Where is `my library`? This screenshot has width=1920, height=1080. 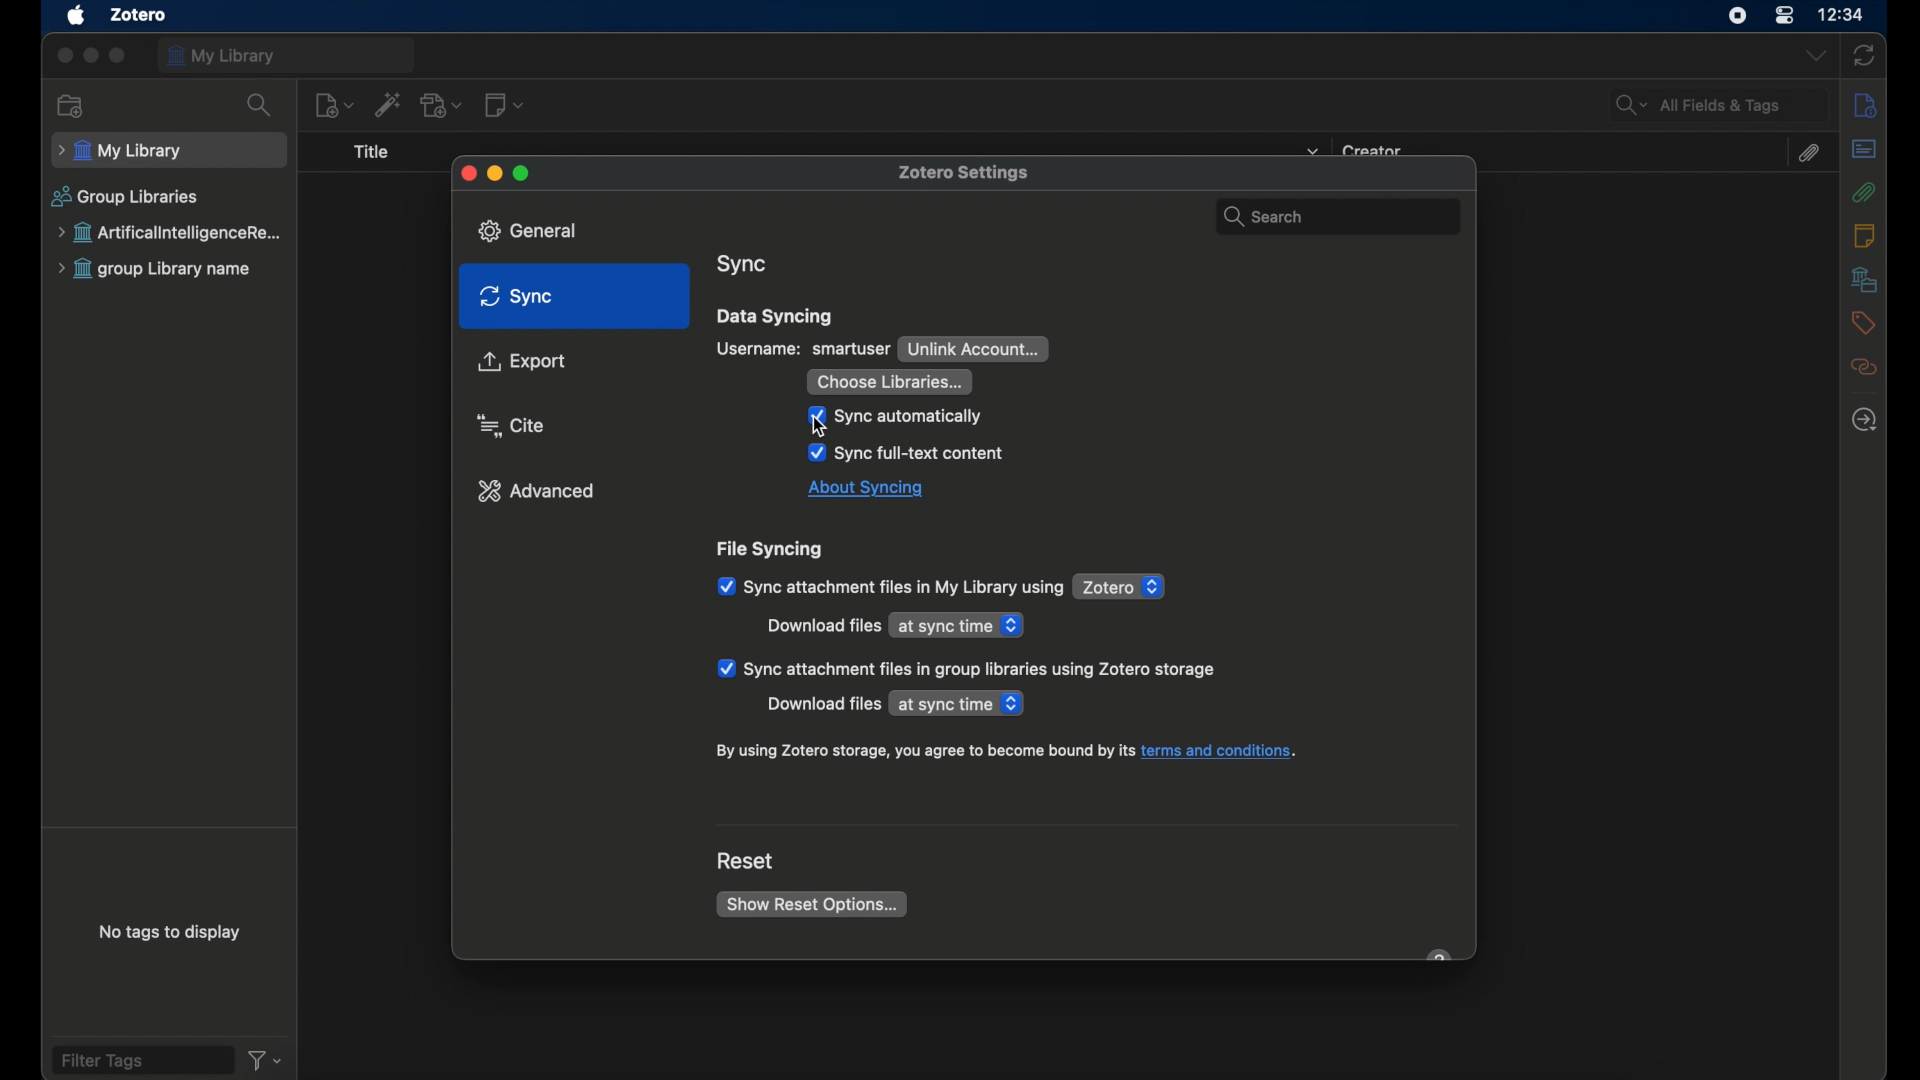 my library is located at coordinates (287, 55).